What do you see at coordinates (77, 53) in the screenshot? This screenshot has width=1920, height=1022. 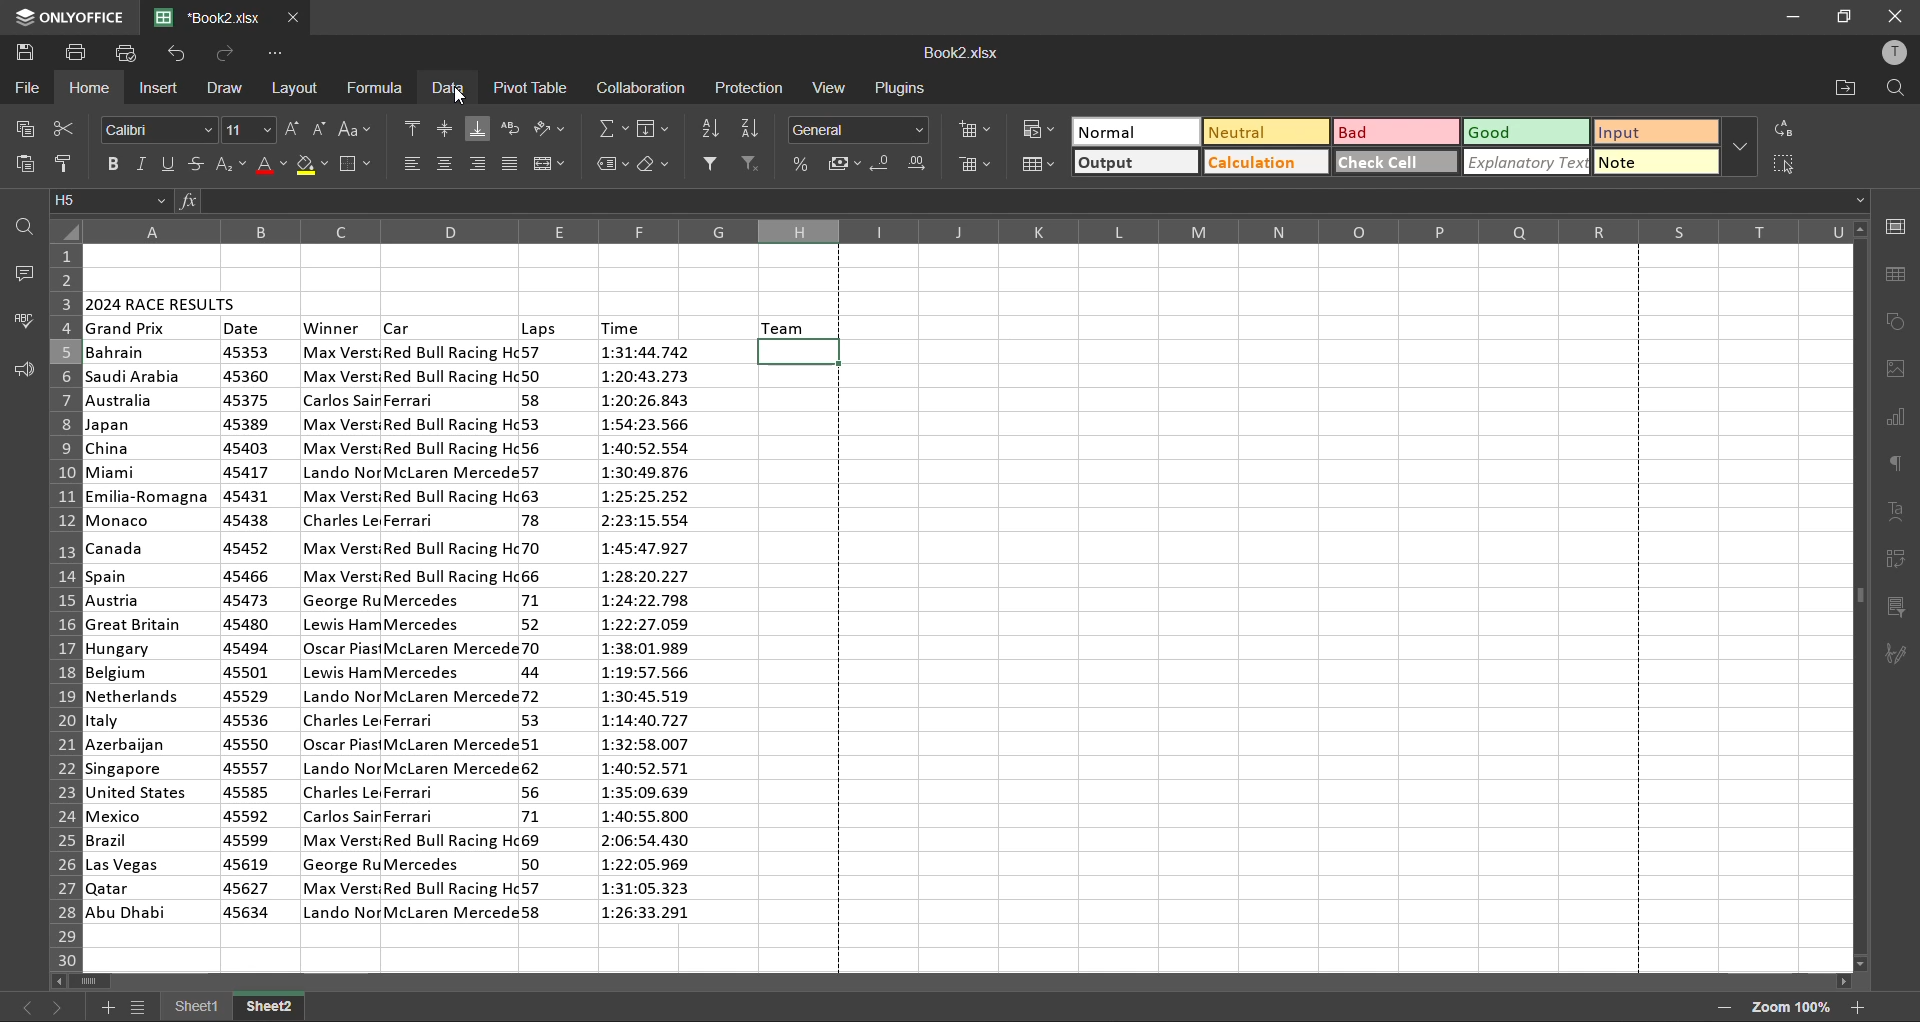 I see `print` at bounding box center [77, 53].